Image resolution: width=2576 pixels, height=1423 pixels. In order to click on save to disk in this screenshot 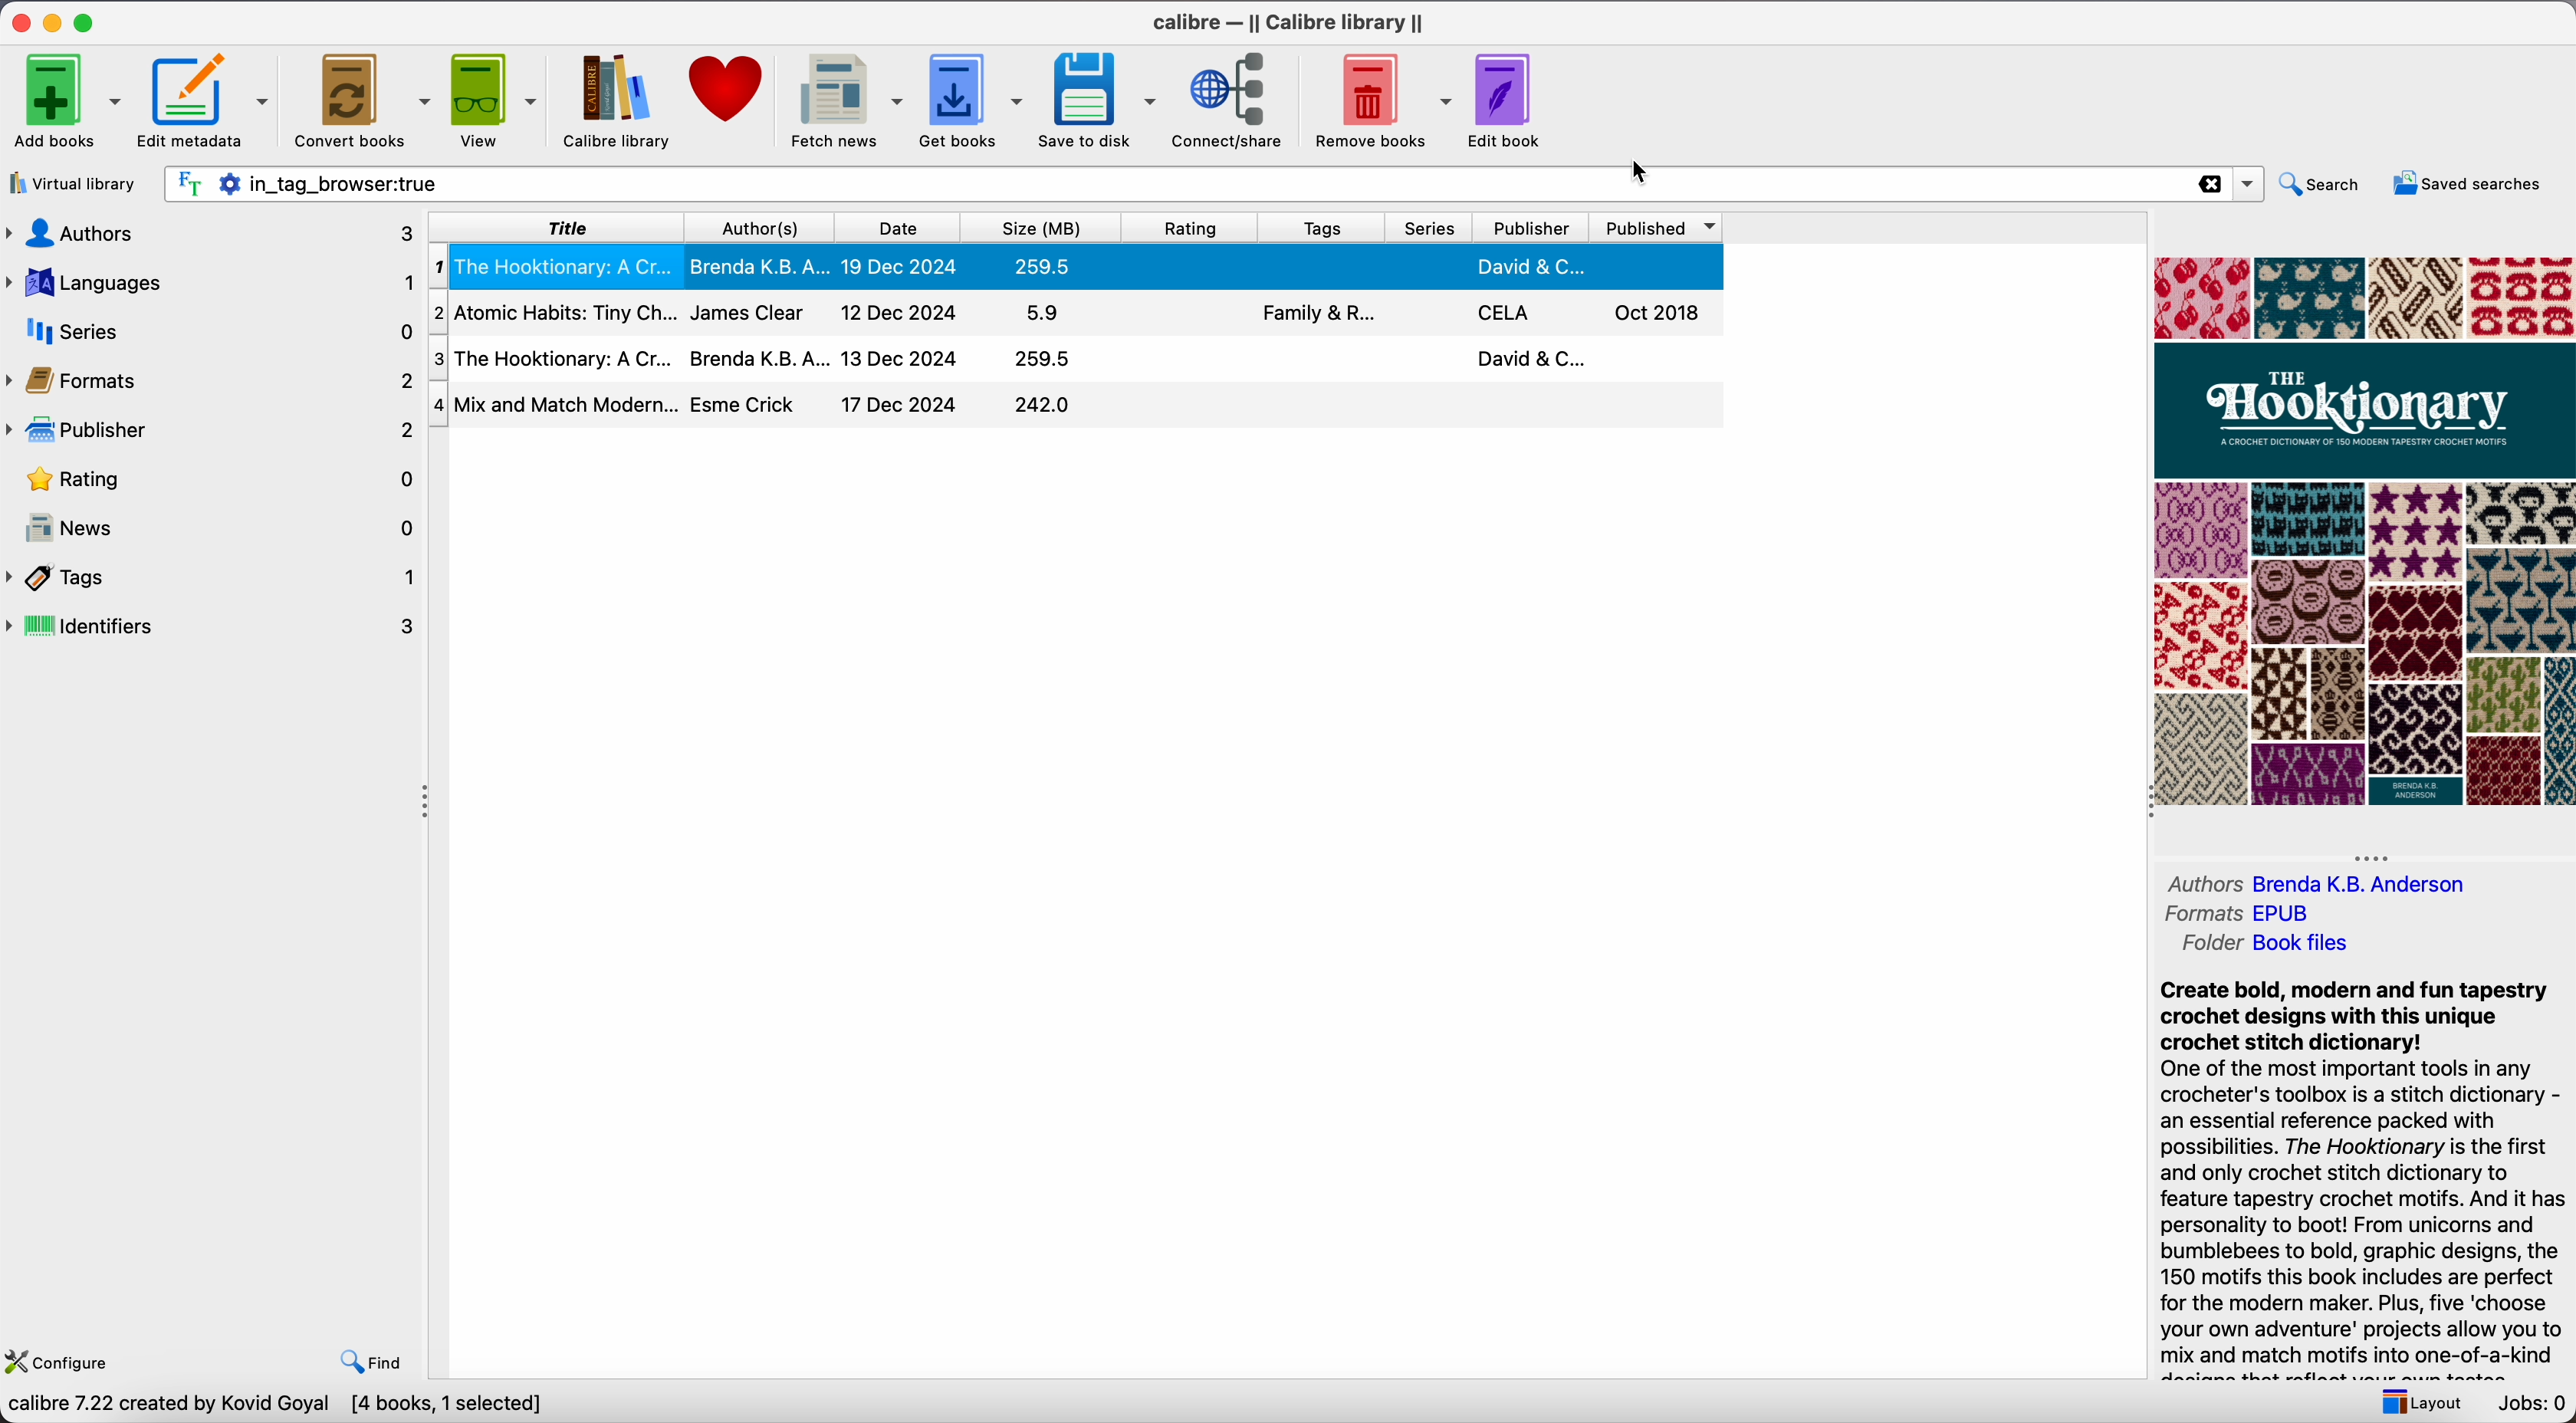, I will do `click(1103, 98)`.